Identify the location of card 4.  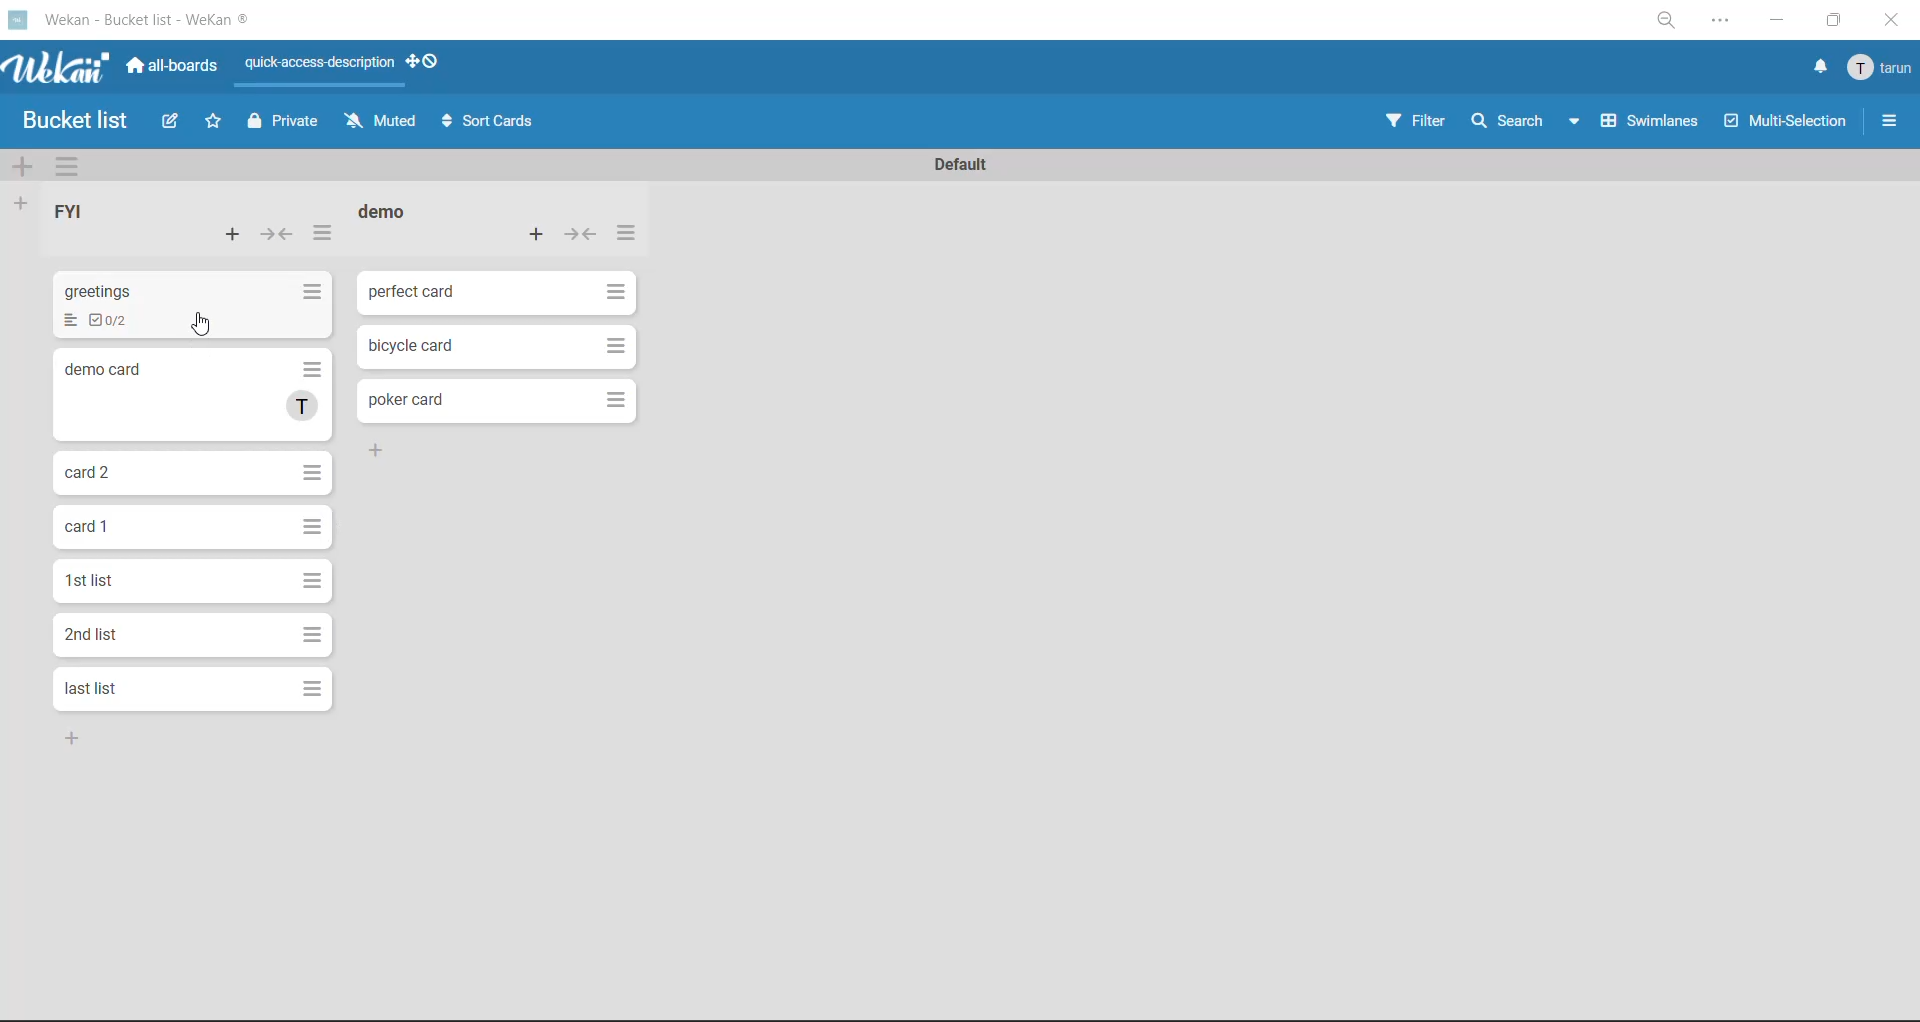
(193, 529).